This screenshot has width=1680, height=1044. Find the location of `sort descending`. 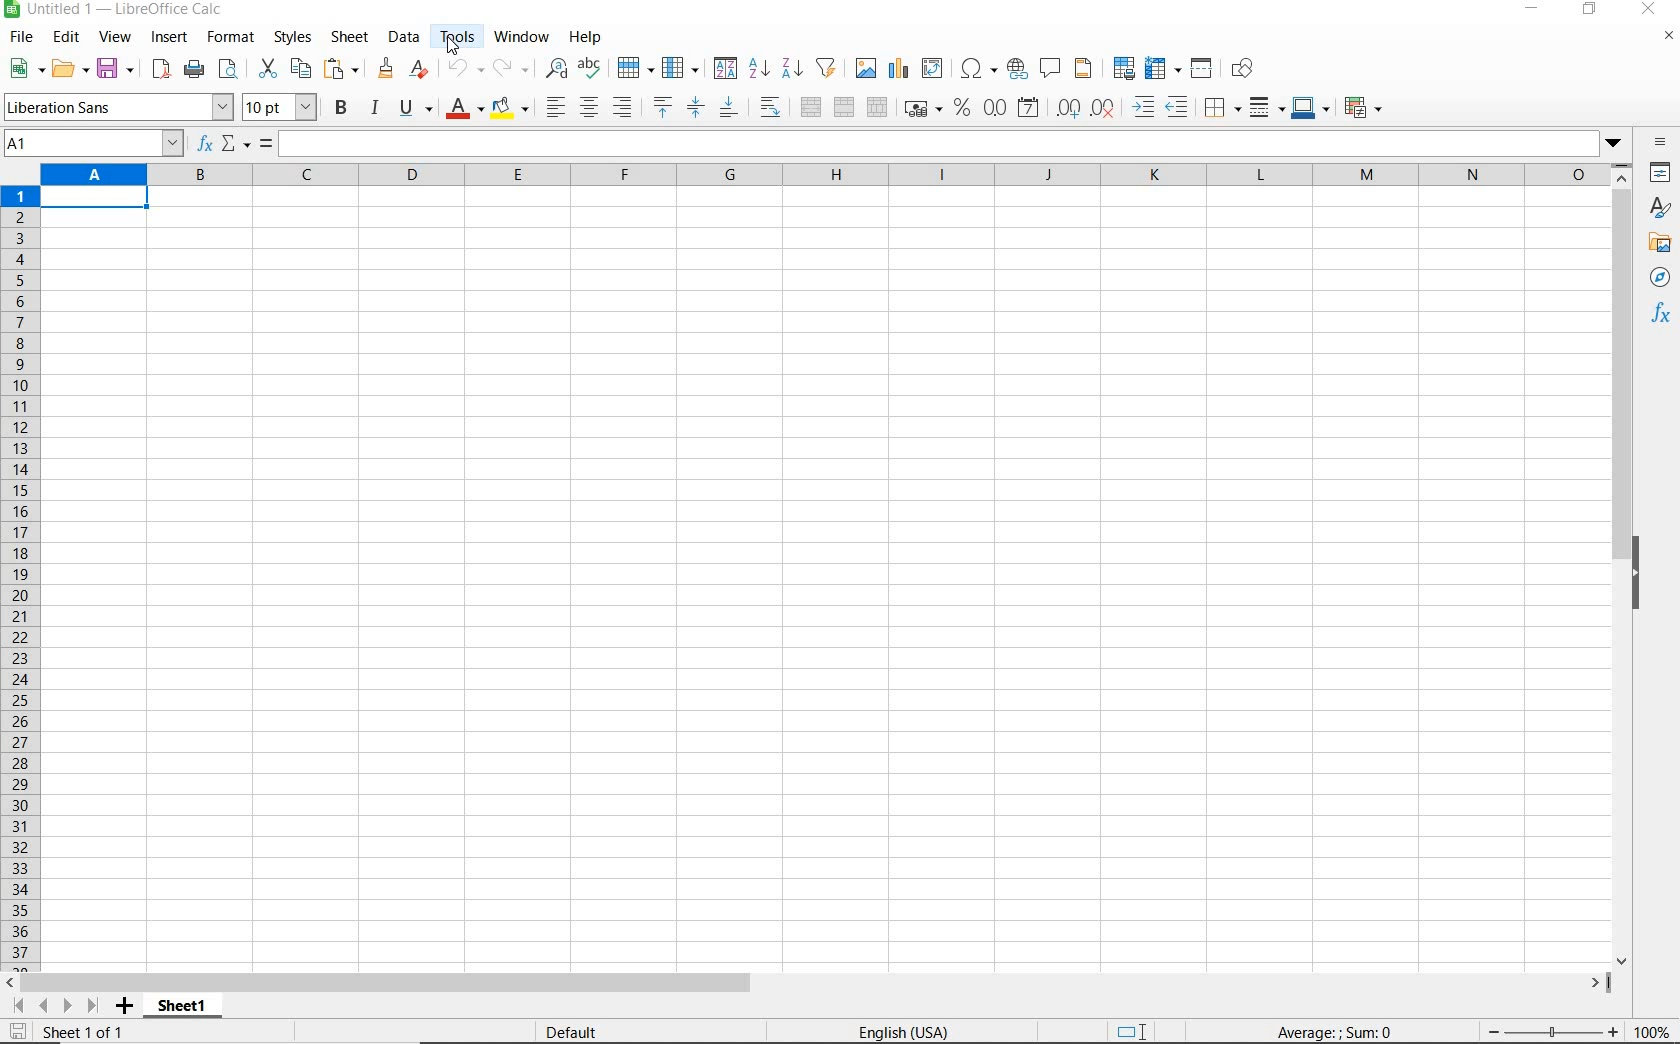

sort descending is located at coordinates (791, 68).